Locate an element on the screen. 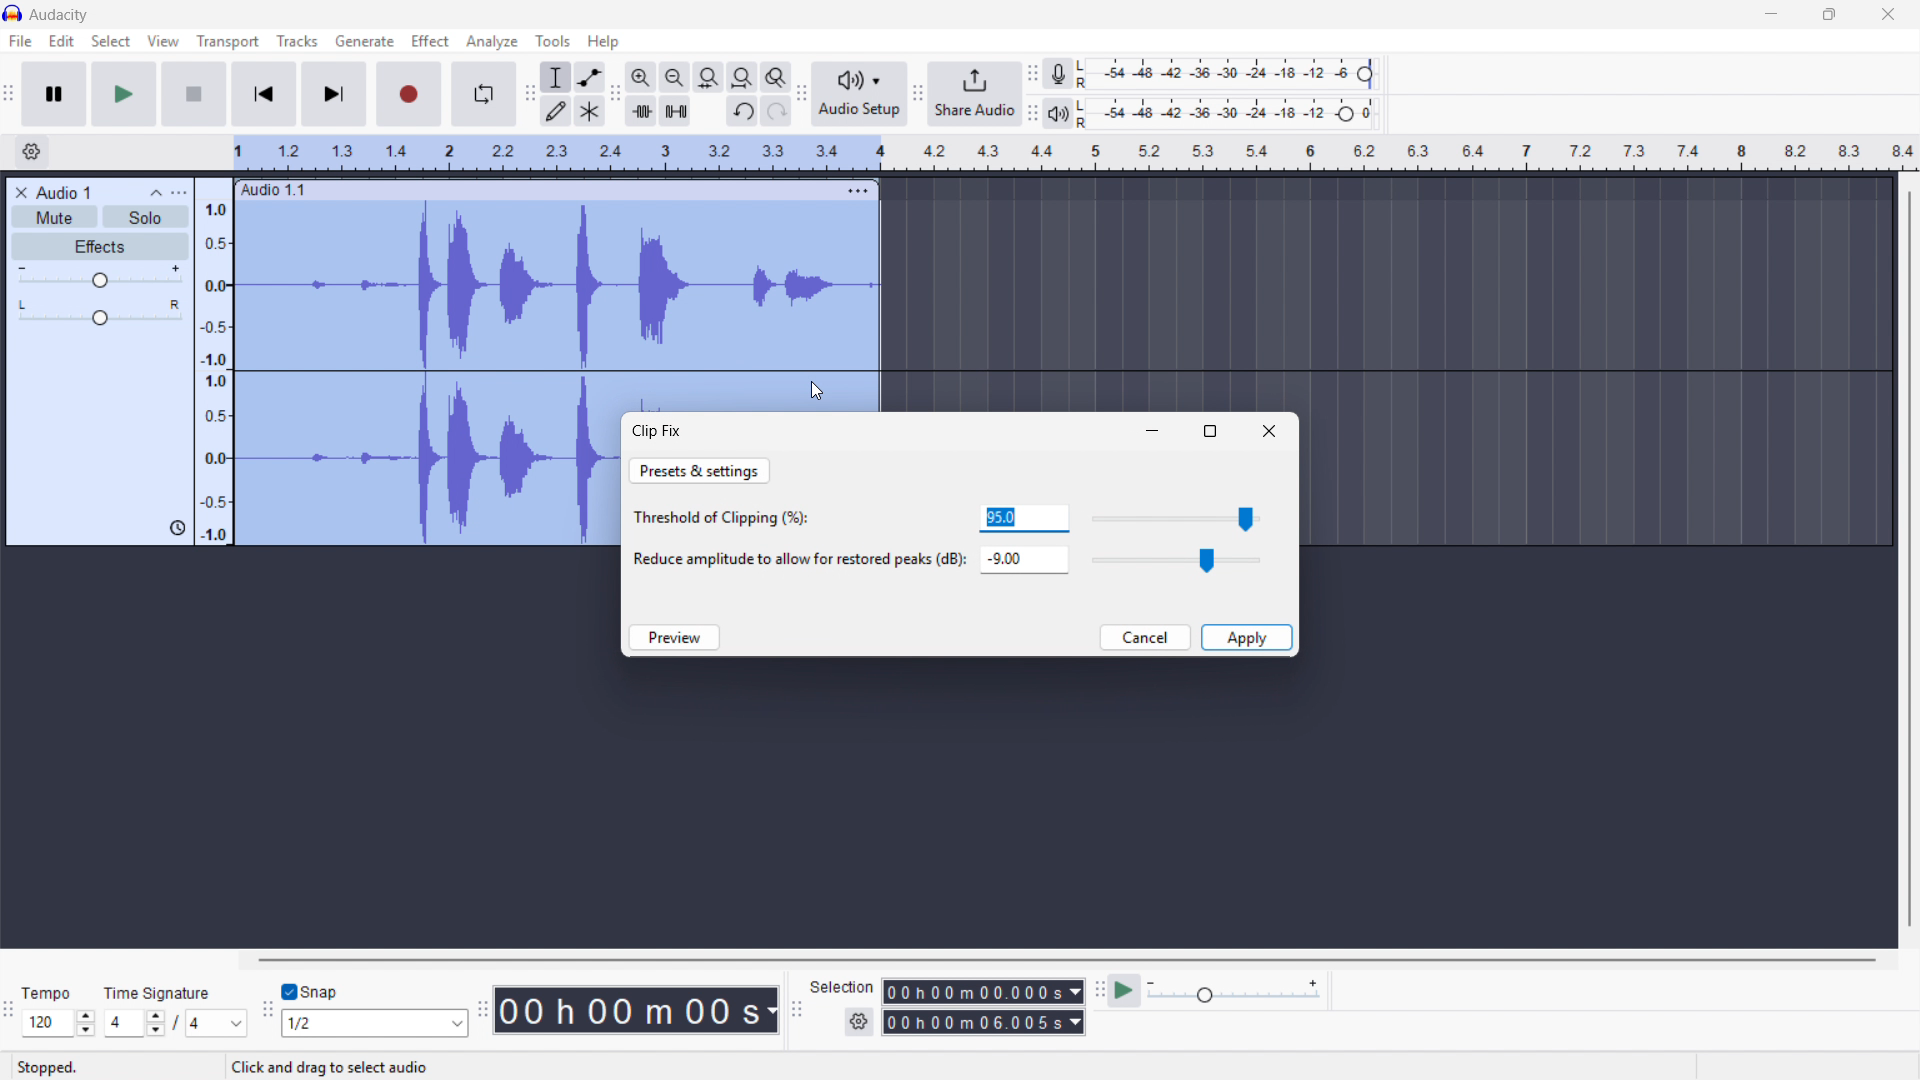 The height and width of the screenshot is (1080, 1920). audio setup toolbar is located at coordinates (801, 96).